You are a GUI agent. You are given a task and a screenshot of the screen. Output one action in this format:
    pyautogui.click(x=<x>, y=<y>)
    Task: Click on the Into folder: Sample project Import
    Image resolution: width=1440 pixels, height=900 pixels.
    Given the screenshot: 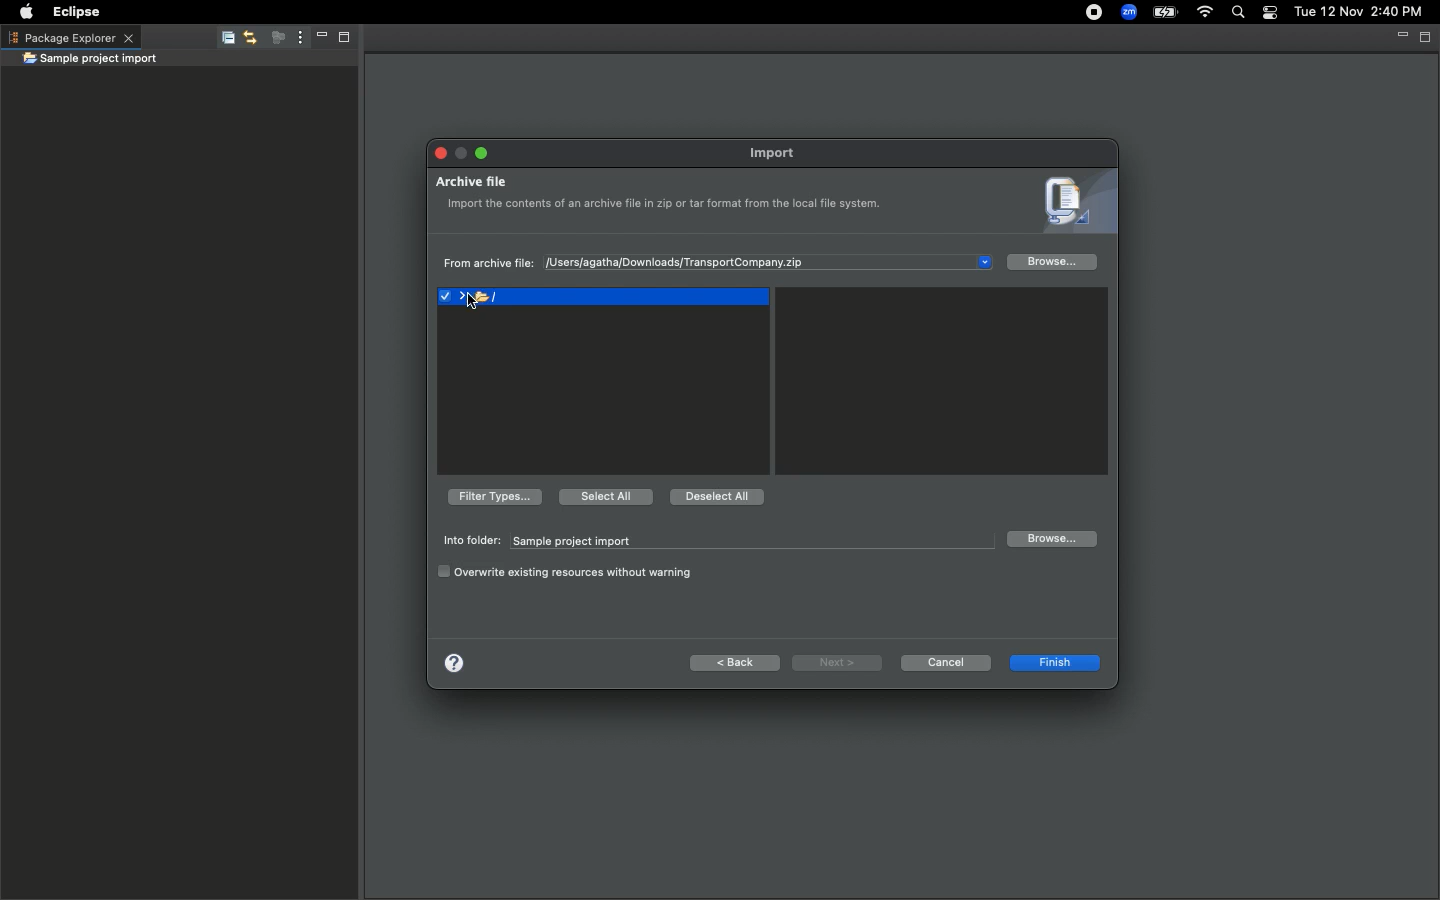 What is the action you would take?
    pyautogui.click(x=712, y=541)
    